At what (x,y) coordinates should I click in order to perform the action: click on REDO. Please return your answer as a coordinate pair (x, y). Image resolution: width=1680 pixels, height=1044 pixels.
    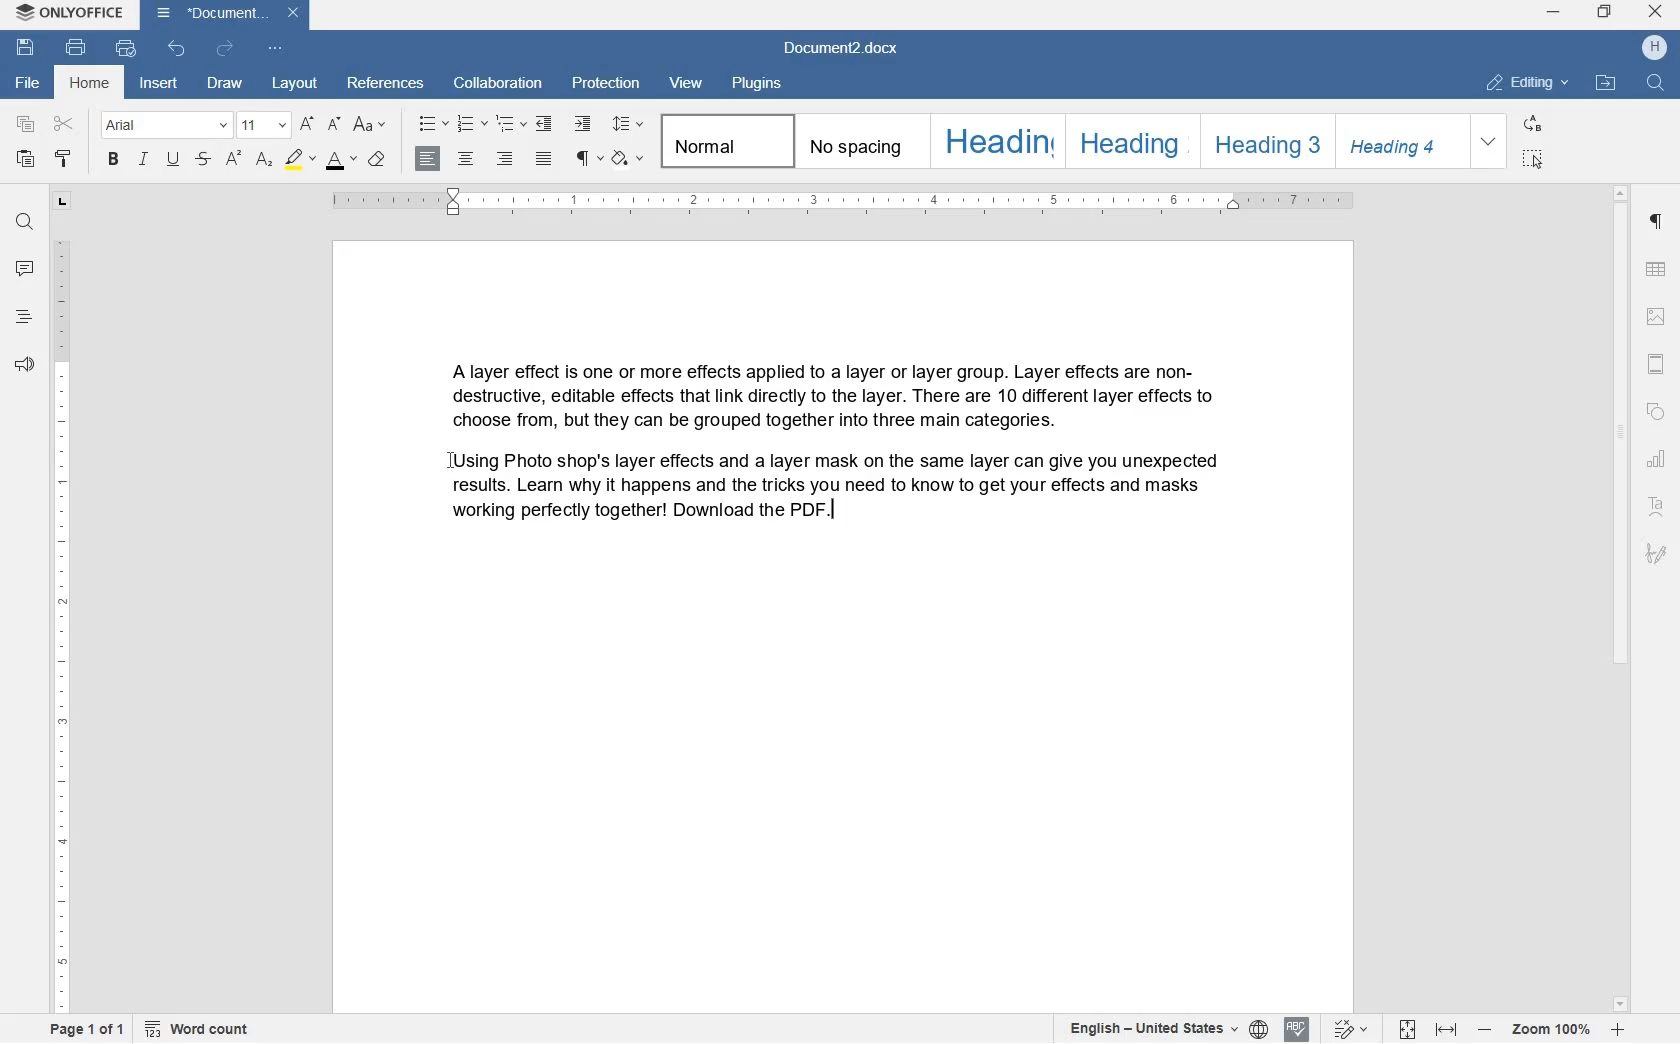
    Looking at the image, I should click on (224, 48).